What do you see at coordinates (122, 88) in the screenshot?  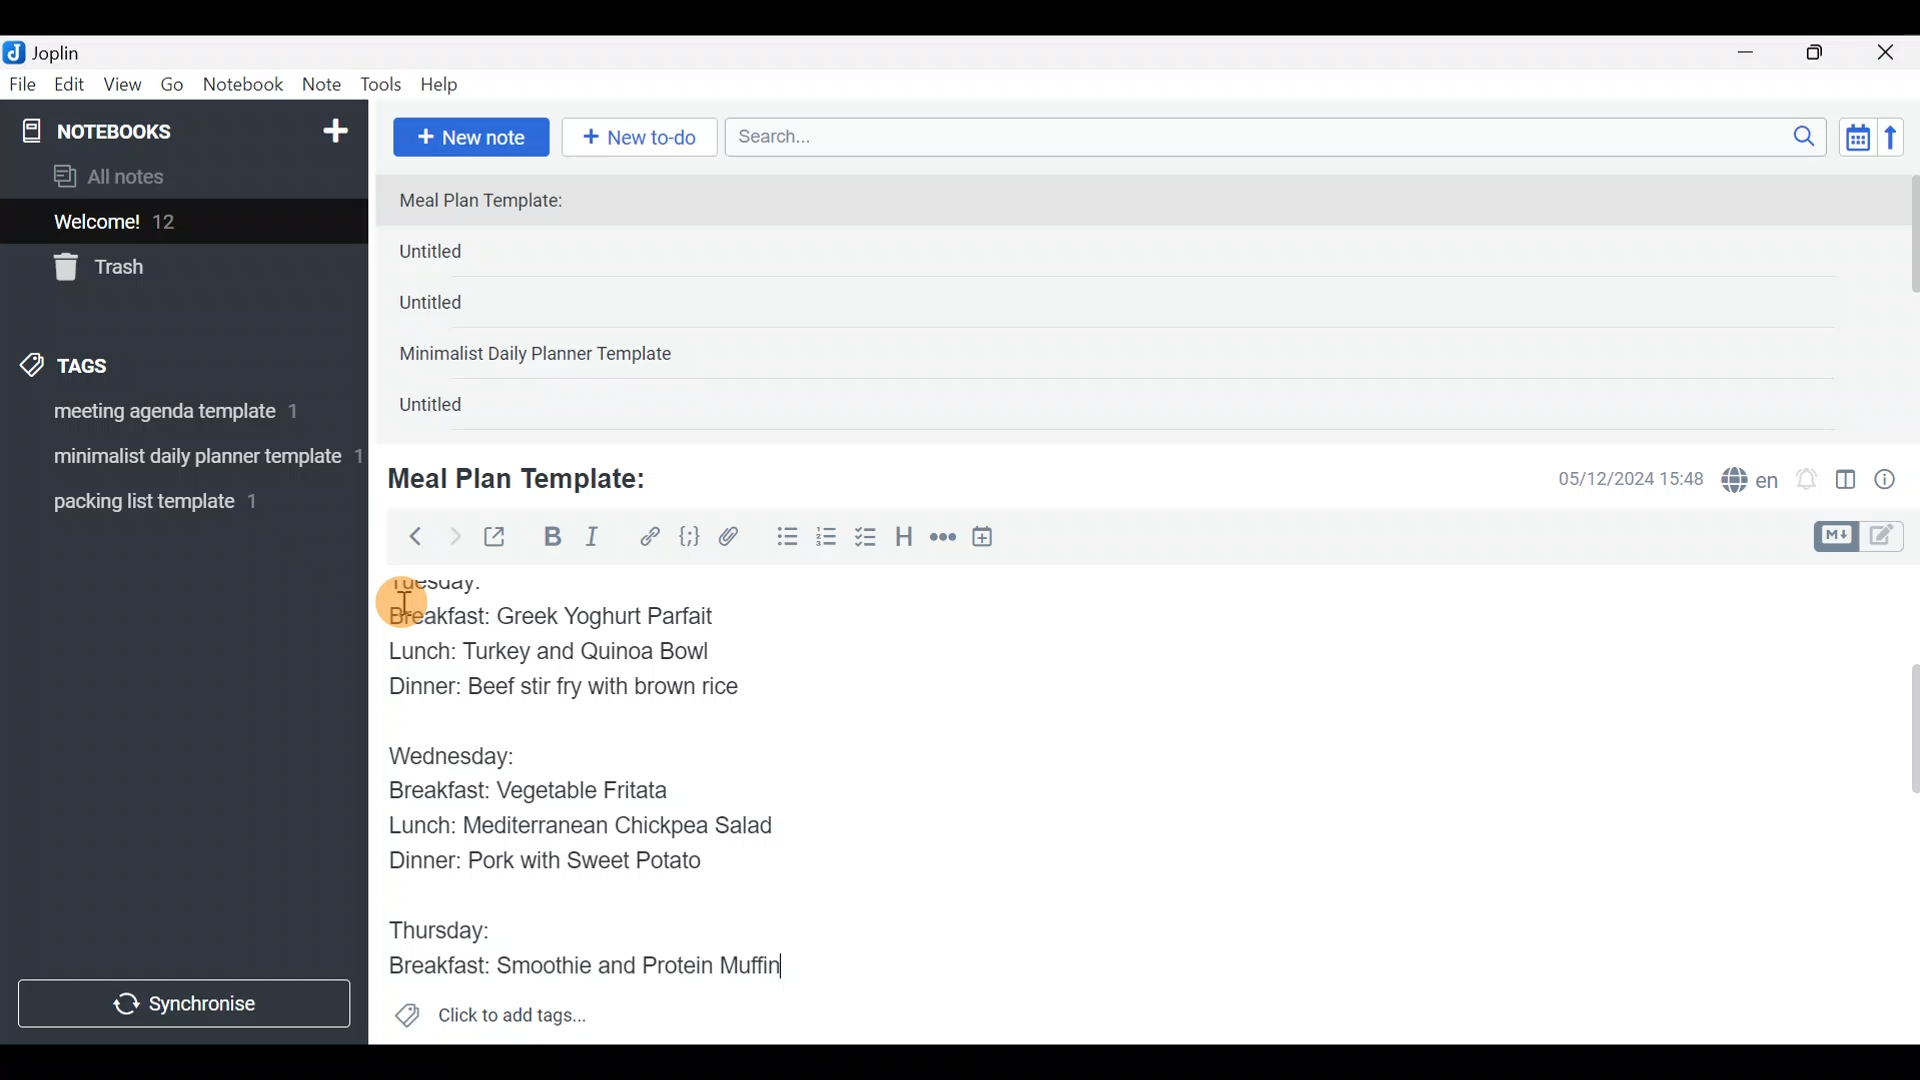 I see `View` at bounding box center [122, 88].